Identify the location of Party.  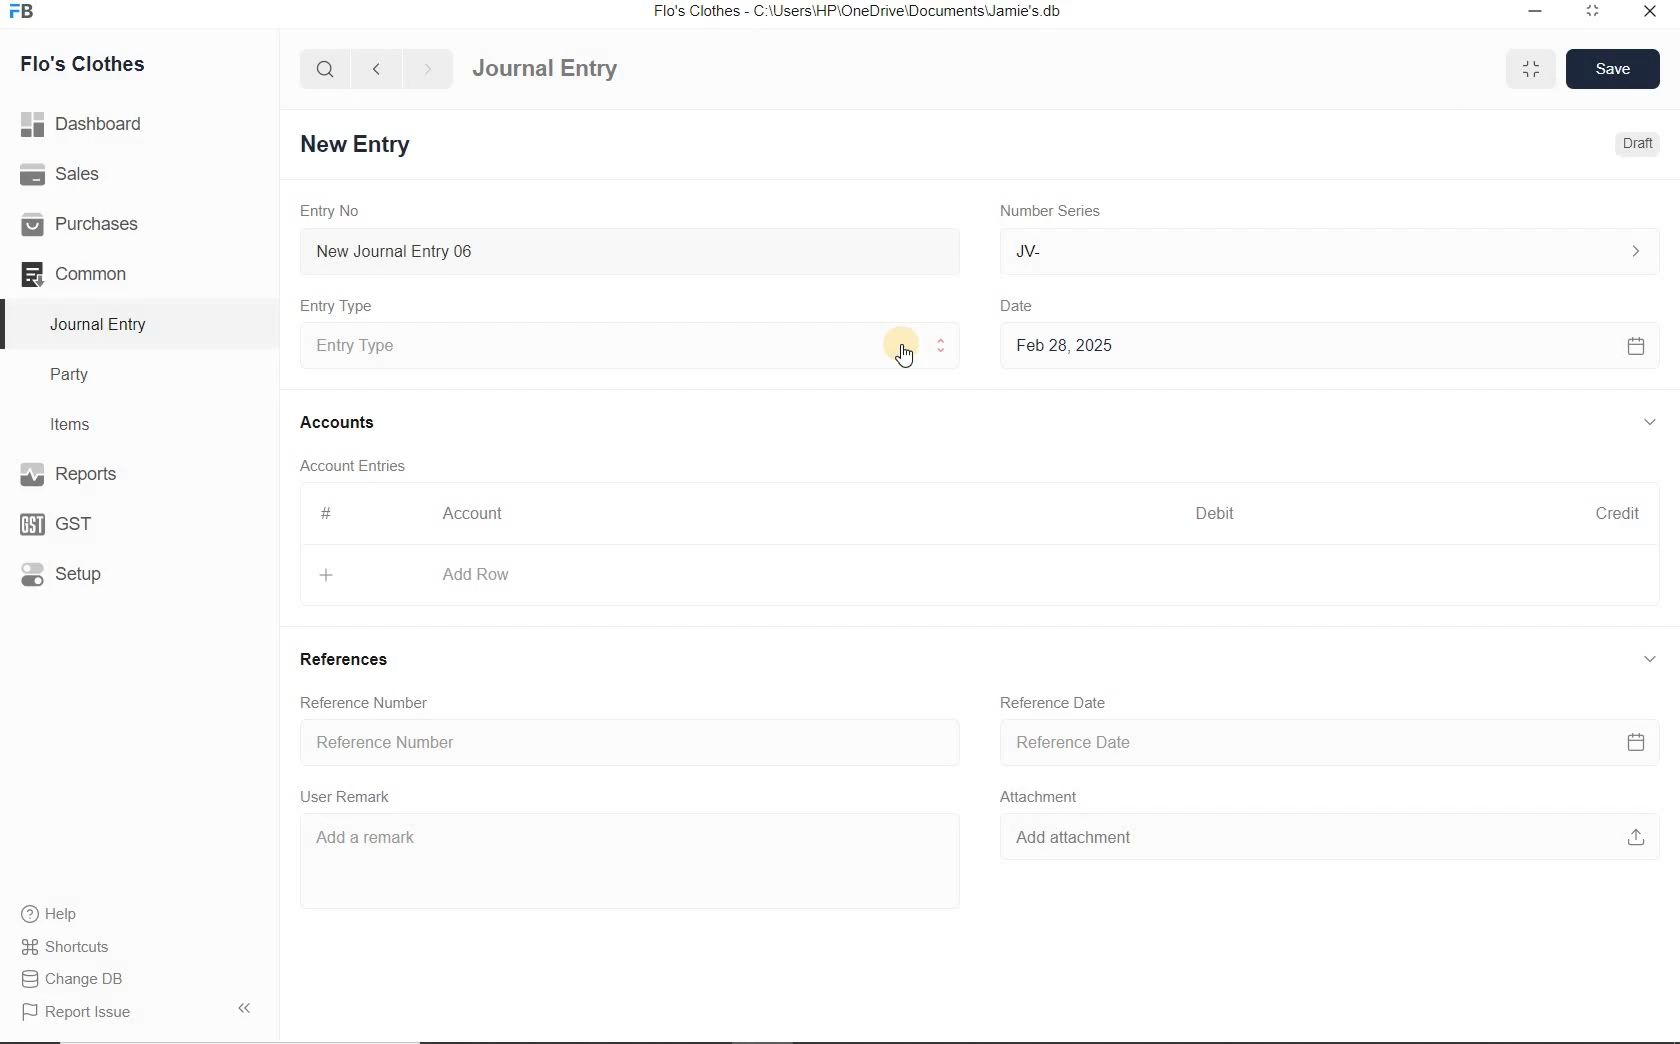
(84, 375).